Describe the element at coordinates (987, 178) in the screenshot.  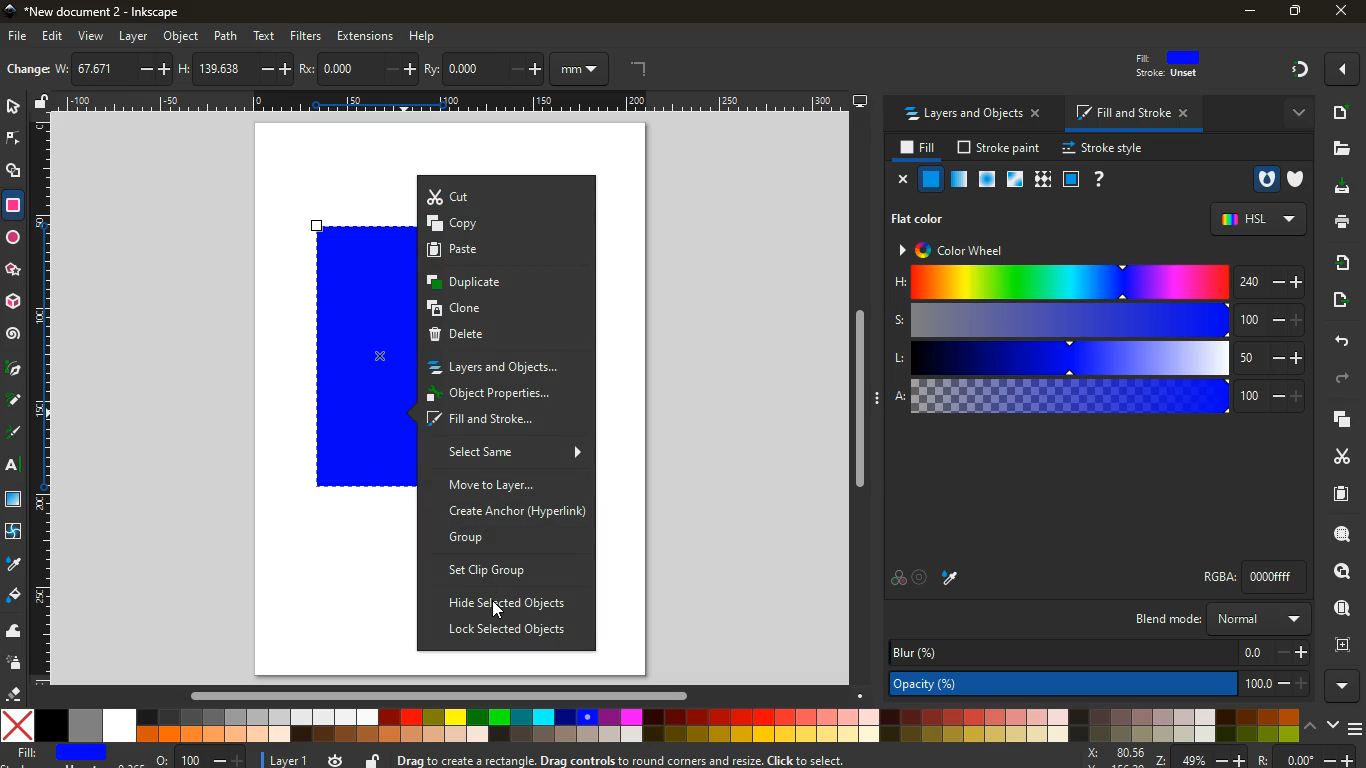
I see `ice` at that location.